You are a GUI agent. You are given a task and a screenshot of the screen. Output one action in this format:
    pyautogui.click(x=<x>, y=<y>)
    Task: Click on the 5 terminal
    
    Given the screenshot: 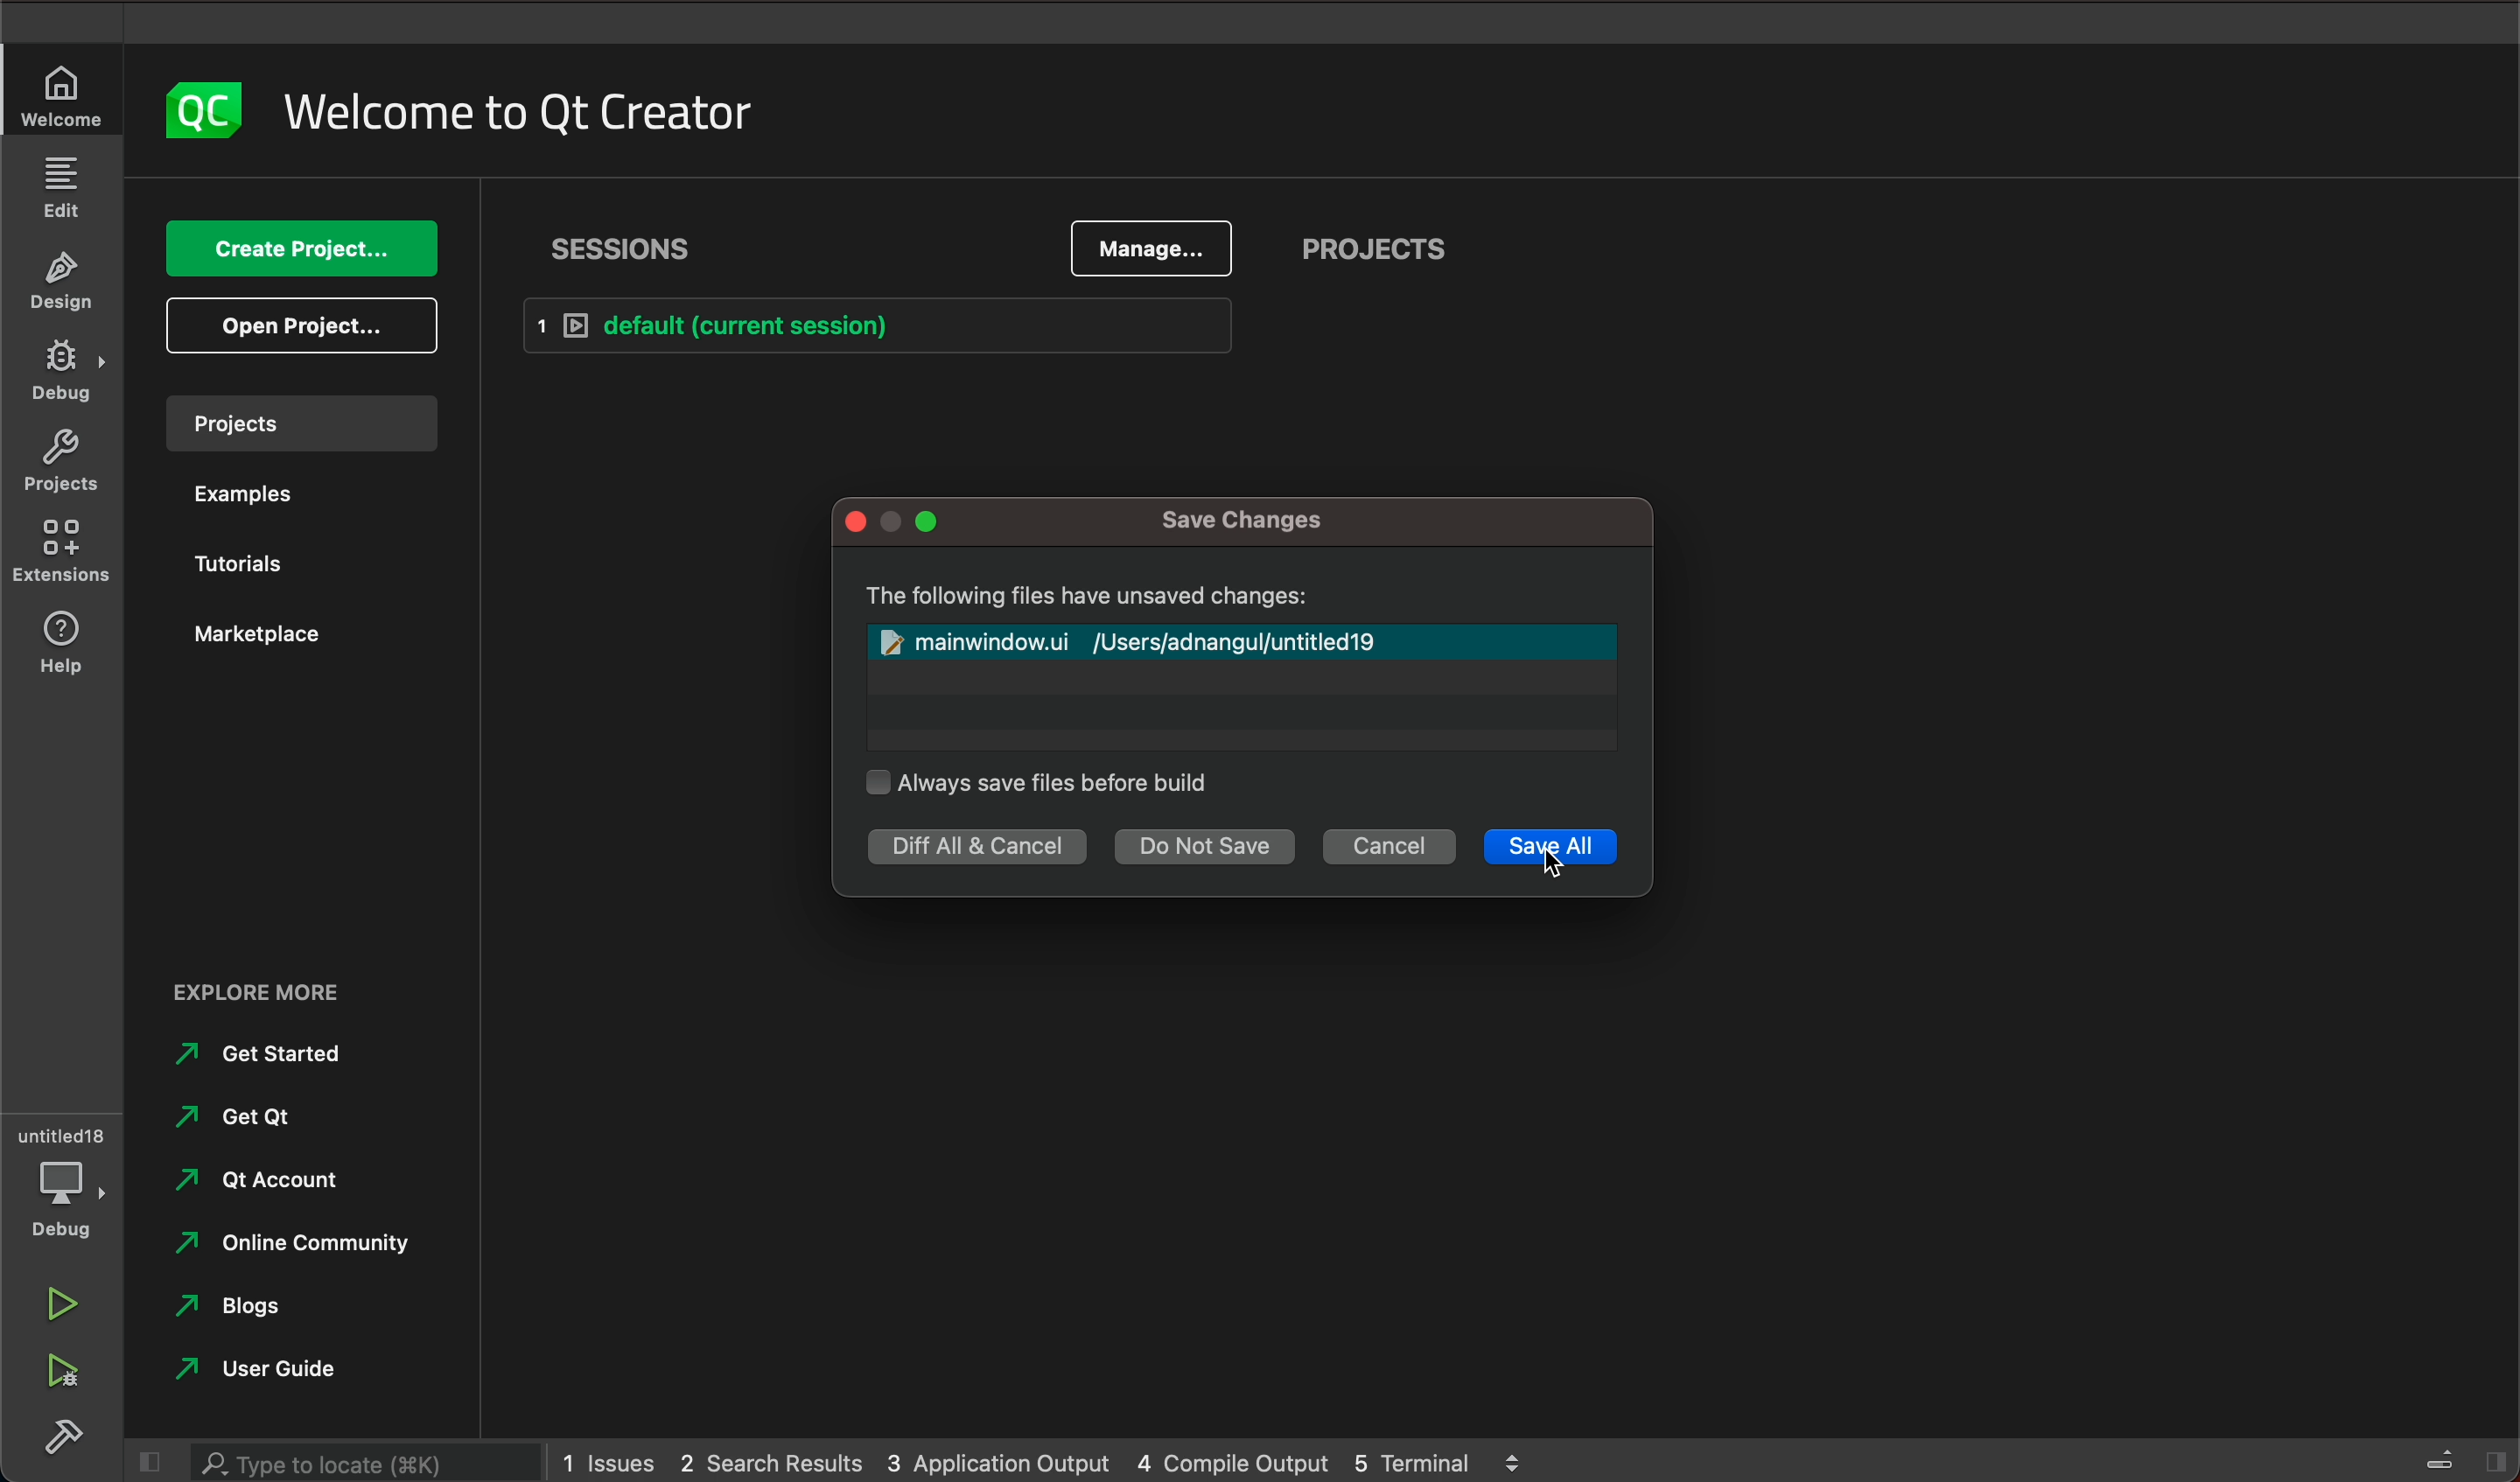 What is the action you would take?
    pyautogui.click(x=1414, y=1457)
    